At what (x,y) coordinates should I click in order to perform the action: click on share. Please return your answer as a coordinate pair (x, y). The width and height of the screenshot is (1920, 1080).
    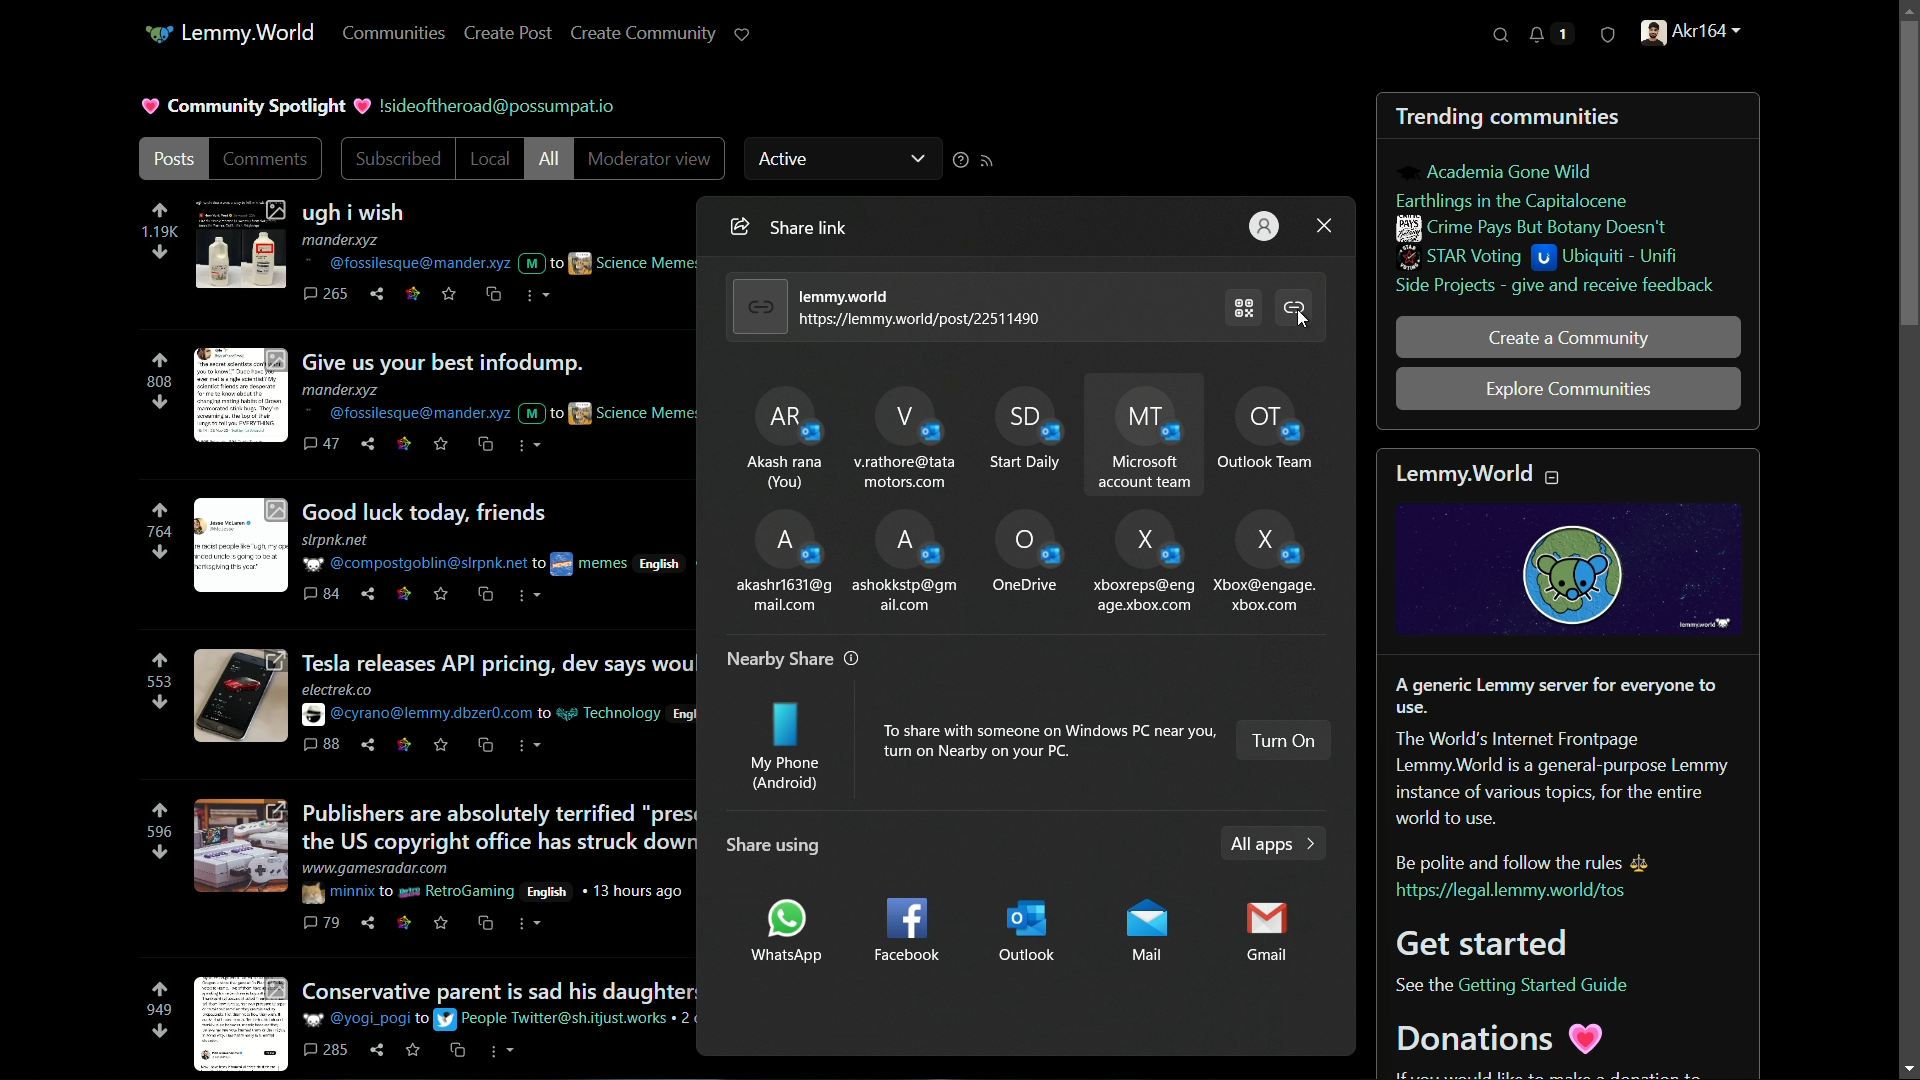
    Looking at the image, I should click on (370, 446).